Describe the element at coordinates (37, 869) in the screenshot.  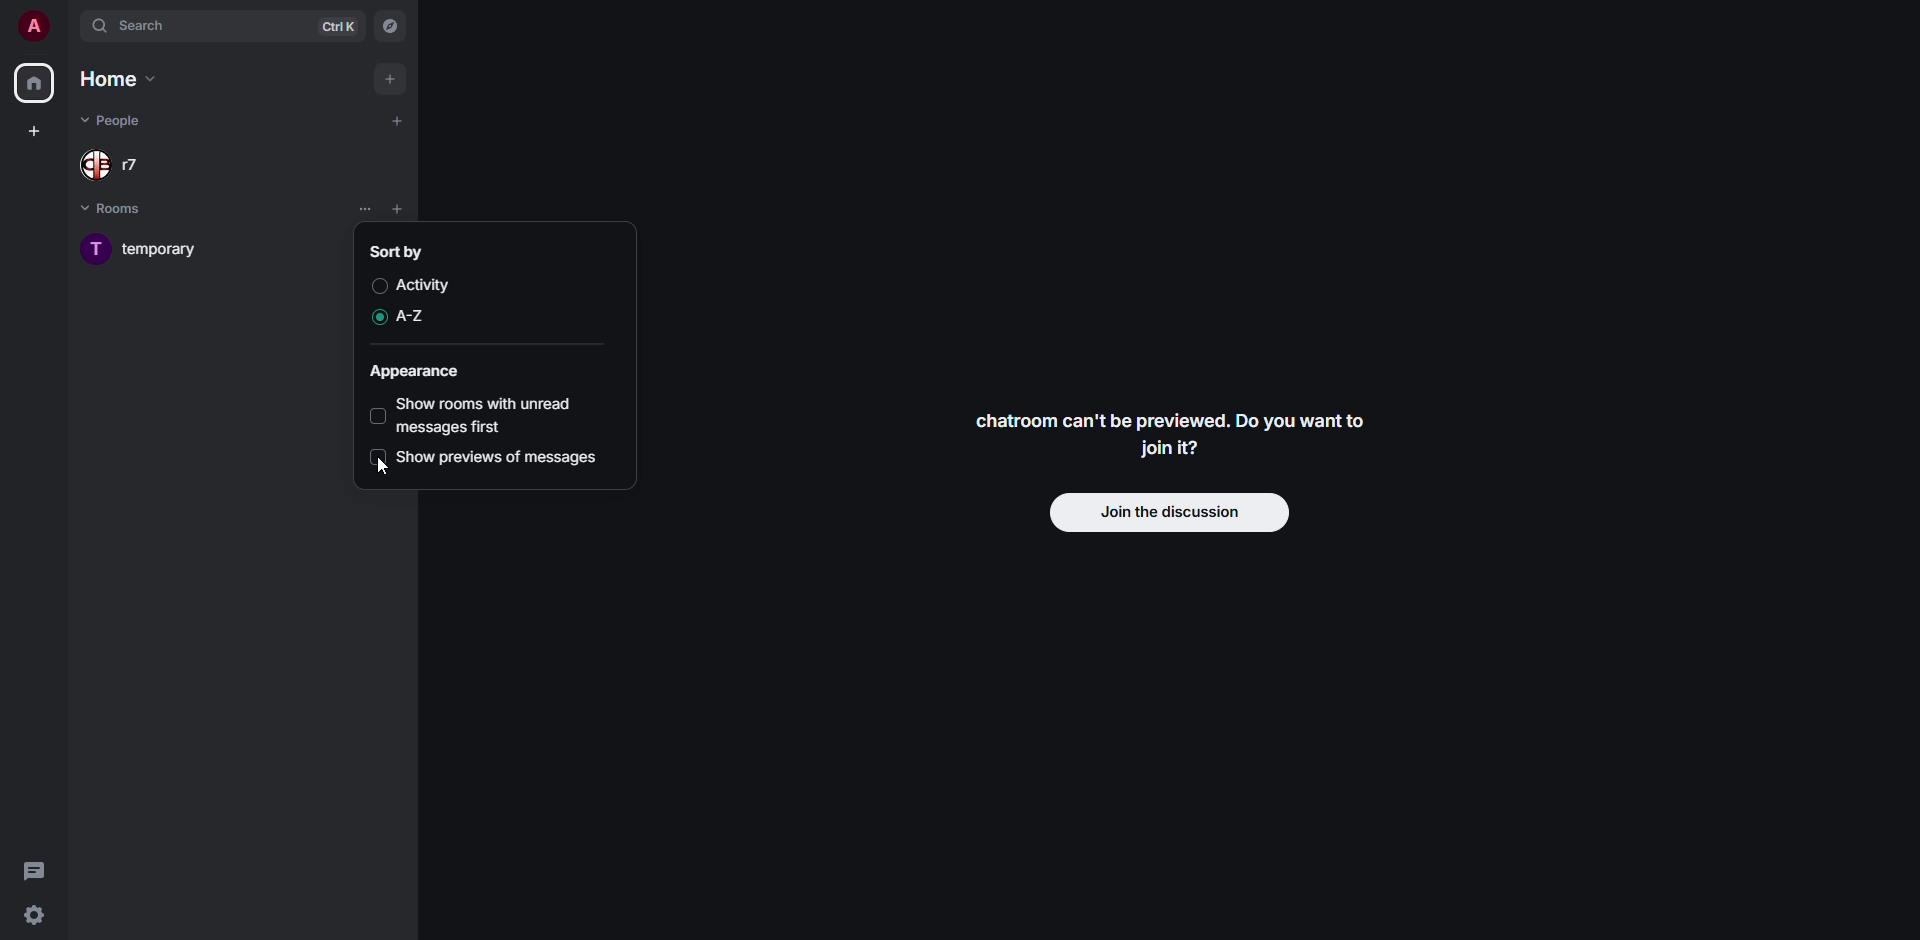
I see `threads` at that location.